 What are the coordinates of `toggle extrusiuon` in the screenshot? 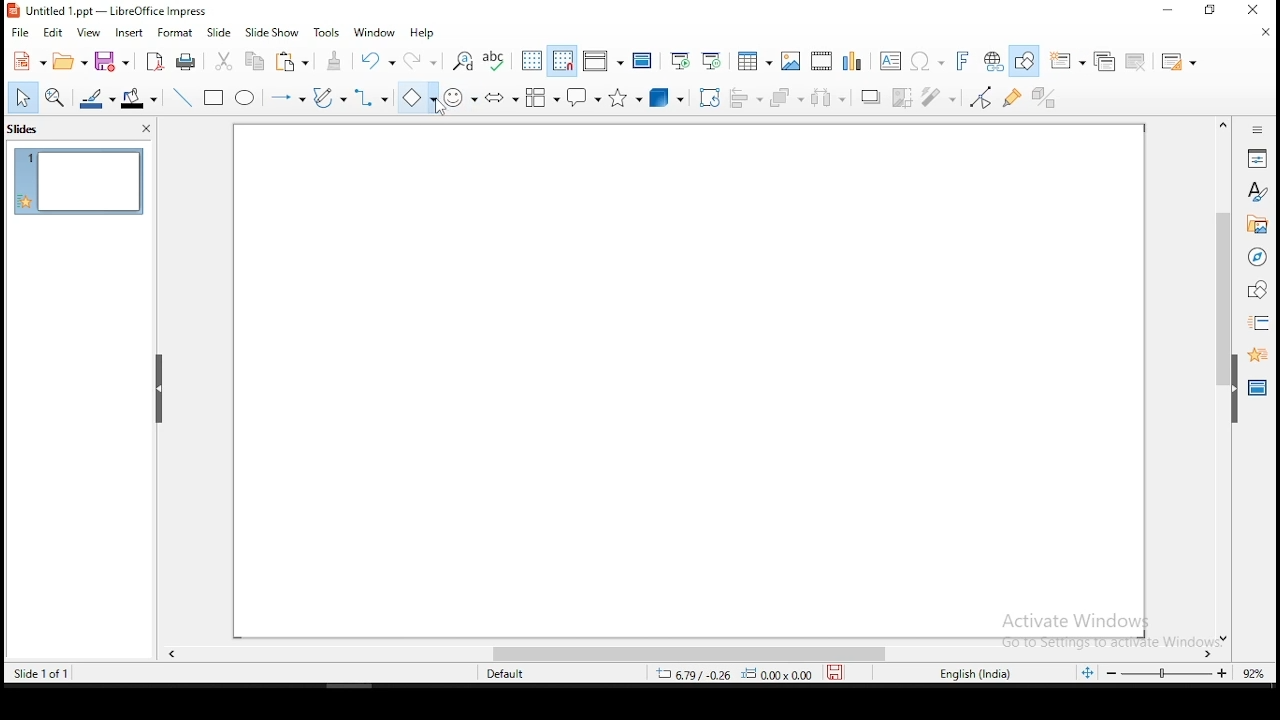 It's located at (1047, 98).